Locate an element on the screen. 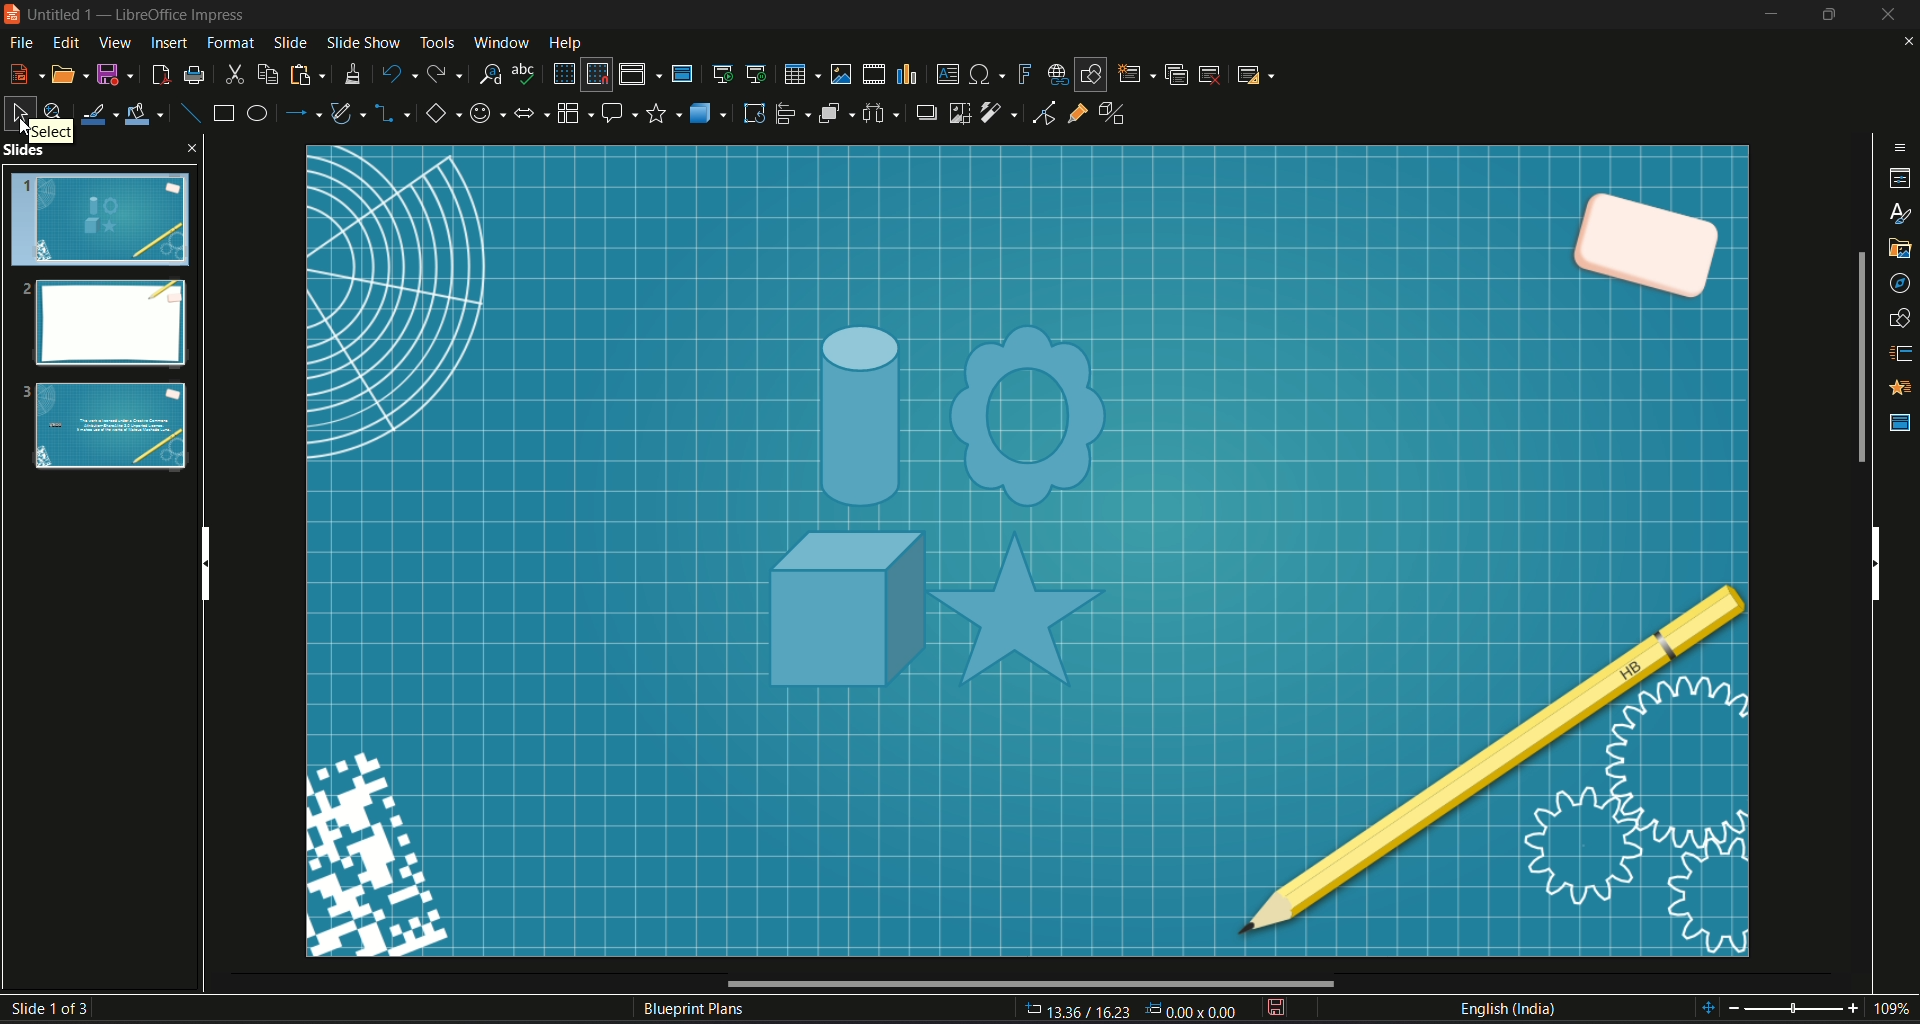 The width and height of the screenshot is (1920, 1024). insert hyperlink is located at coordinates (1056, 74).